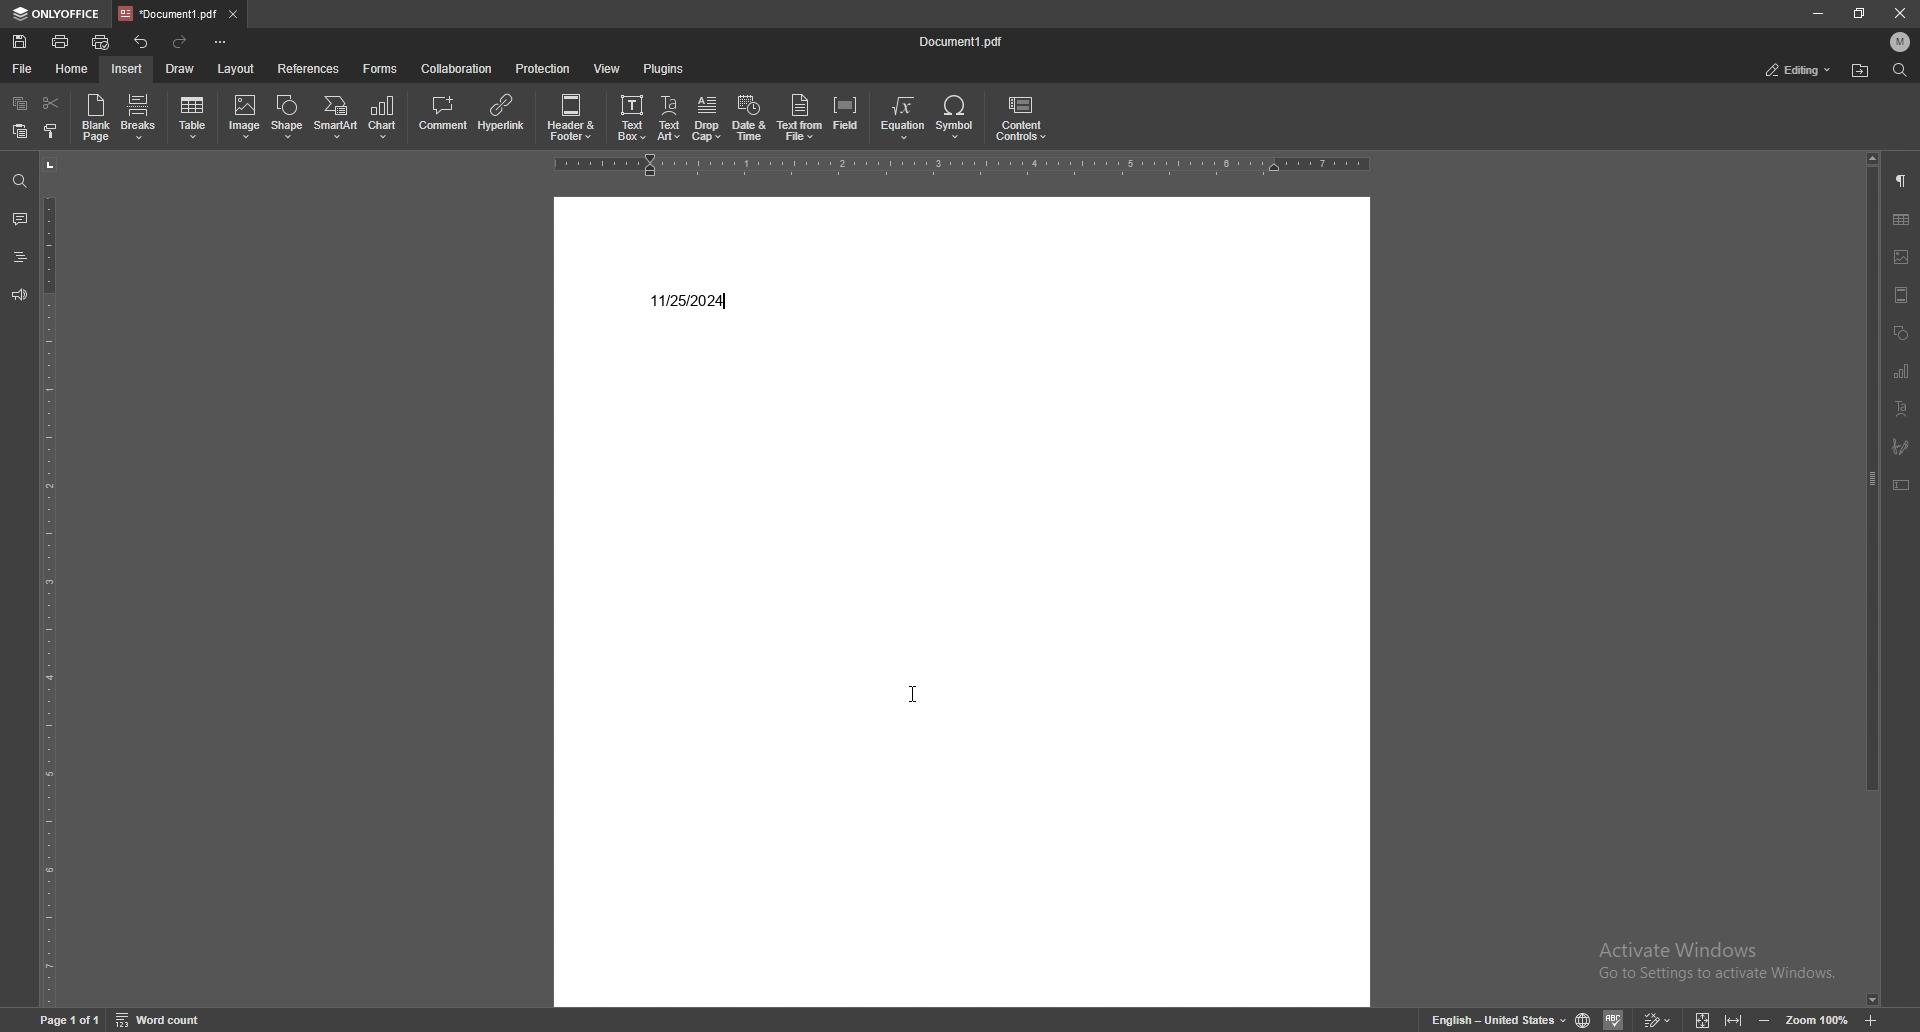  I want to click on find, so click(1900, 71).